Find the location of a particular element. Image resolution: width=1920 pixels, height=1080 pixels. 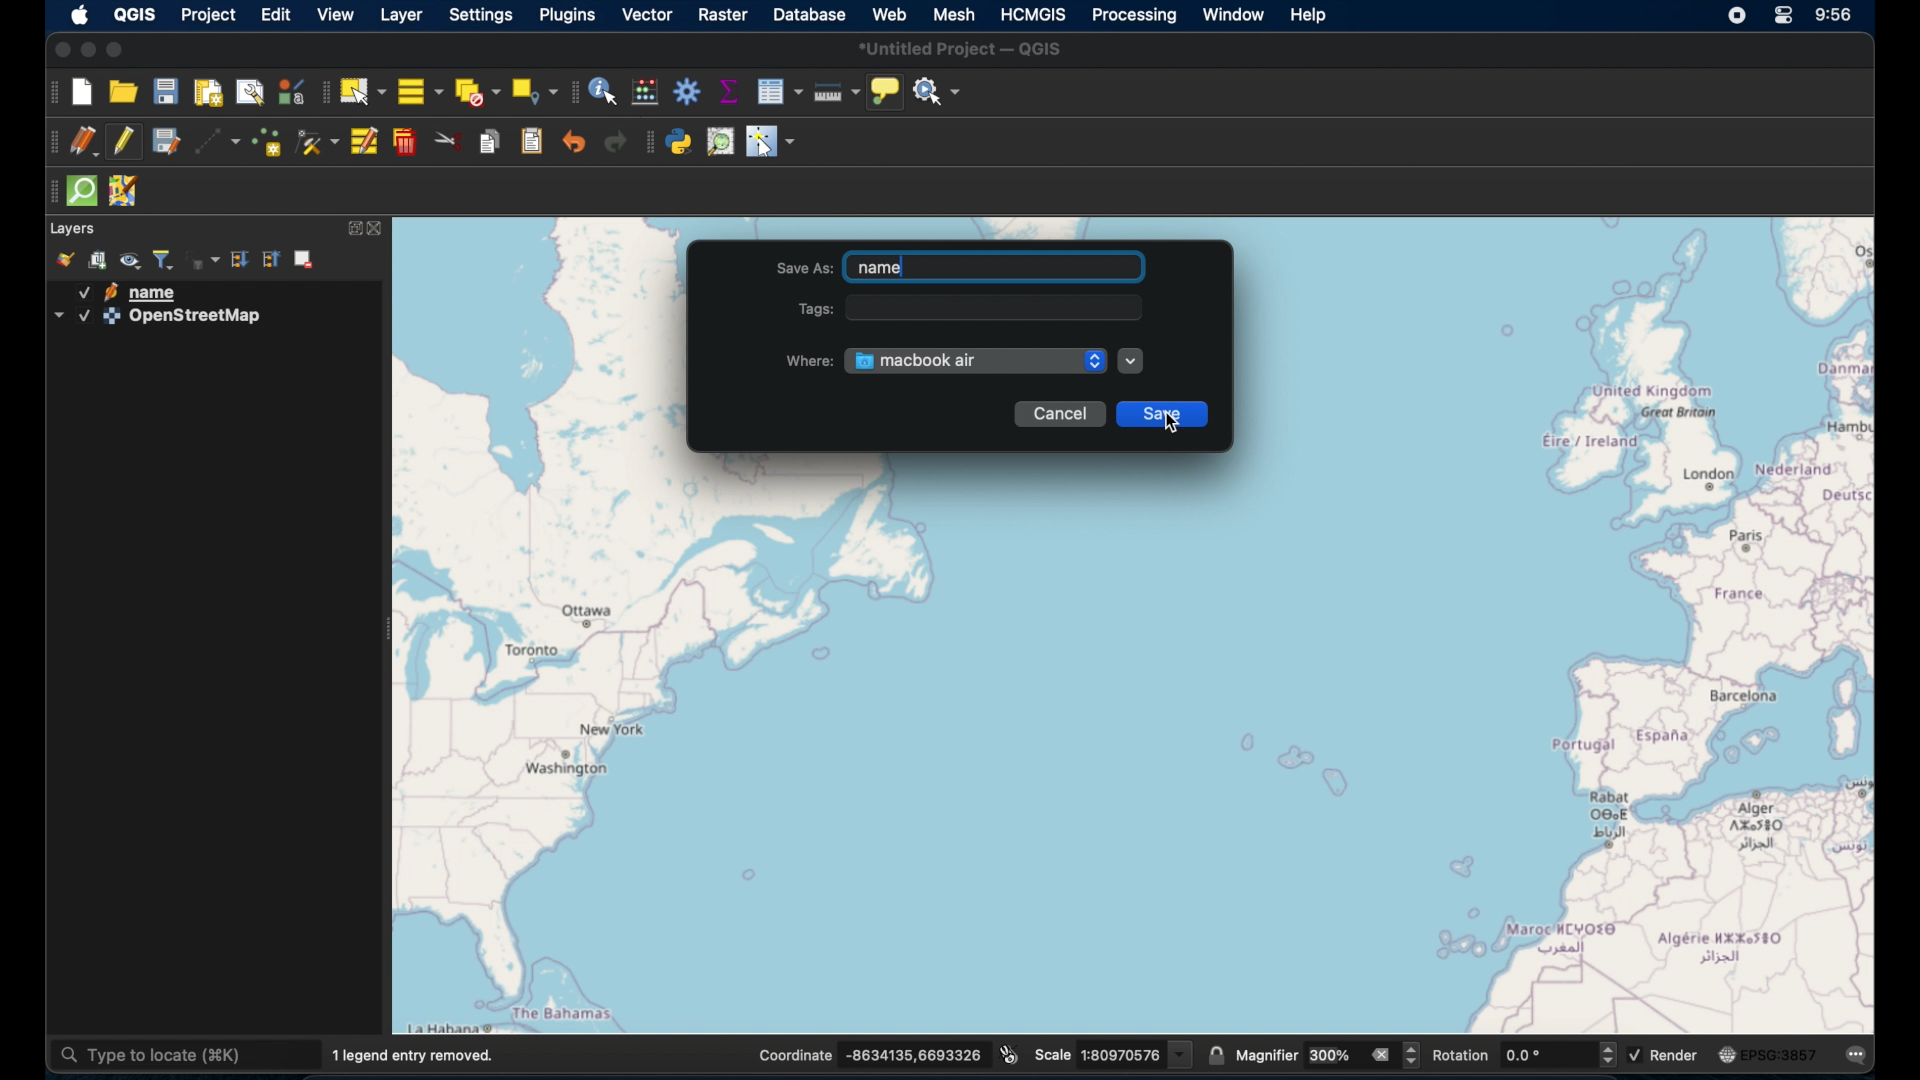

help is located at coordinates (1311, 16).